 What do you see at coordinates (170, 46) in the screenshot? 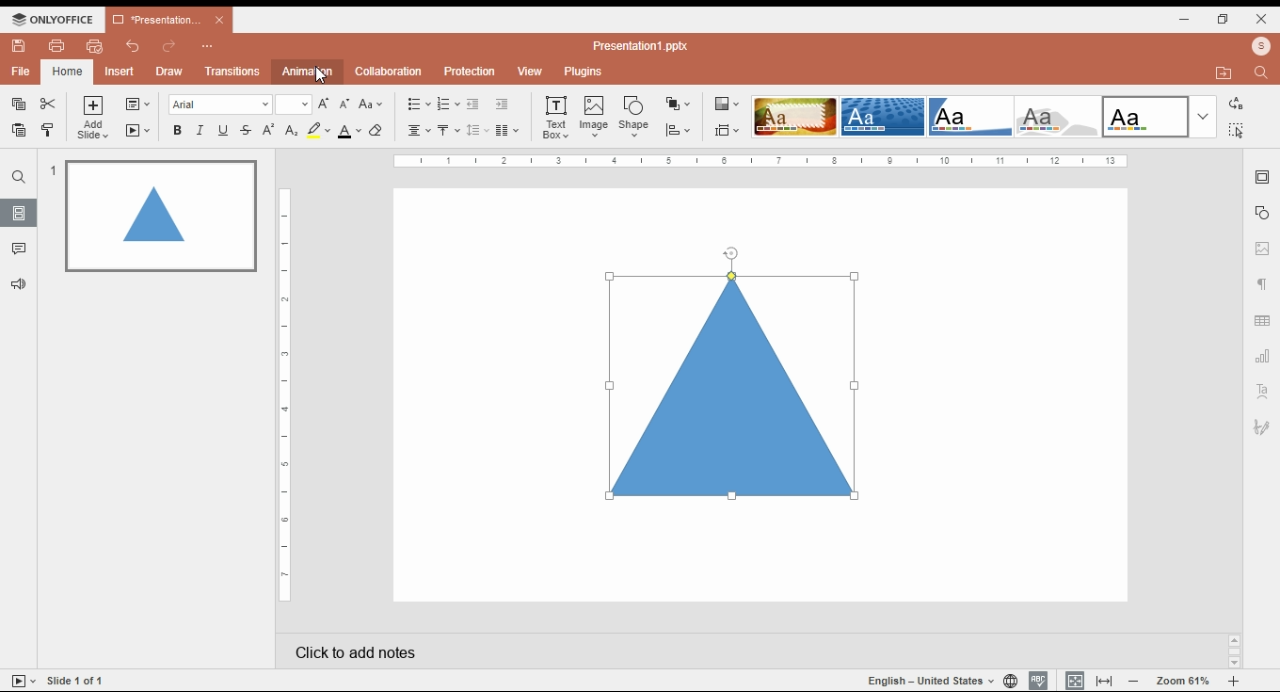
I see `redo` at bounding box center [170, 46].